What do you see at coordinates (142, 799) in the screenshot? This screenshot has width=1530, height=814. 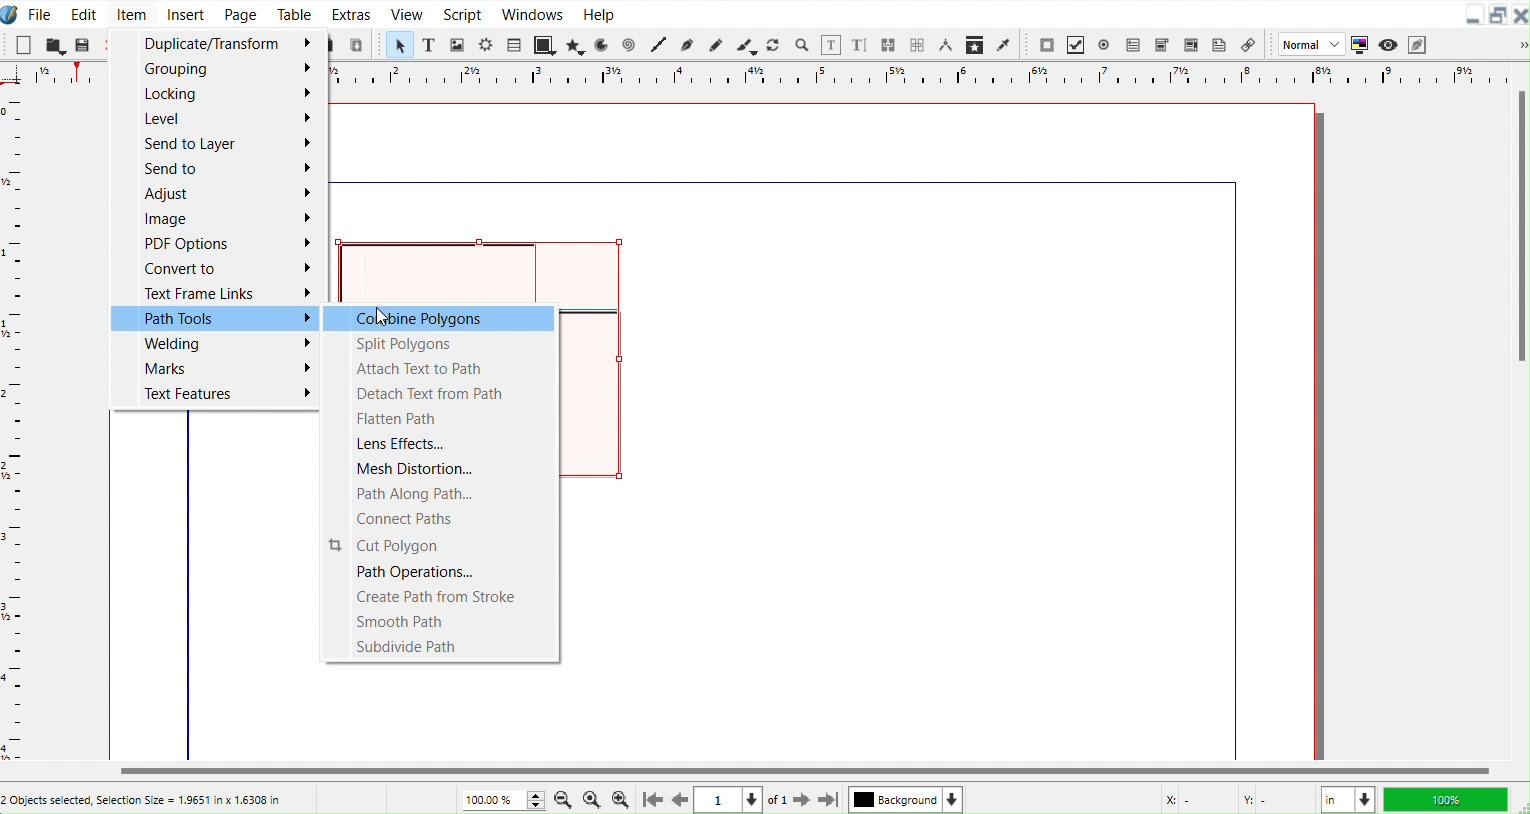 I see `Poligon selected : Size = 1.3755 in x 1.1558 in’` at bounding box center [142, 799].